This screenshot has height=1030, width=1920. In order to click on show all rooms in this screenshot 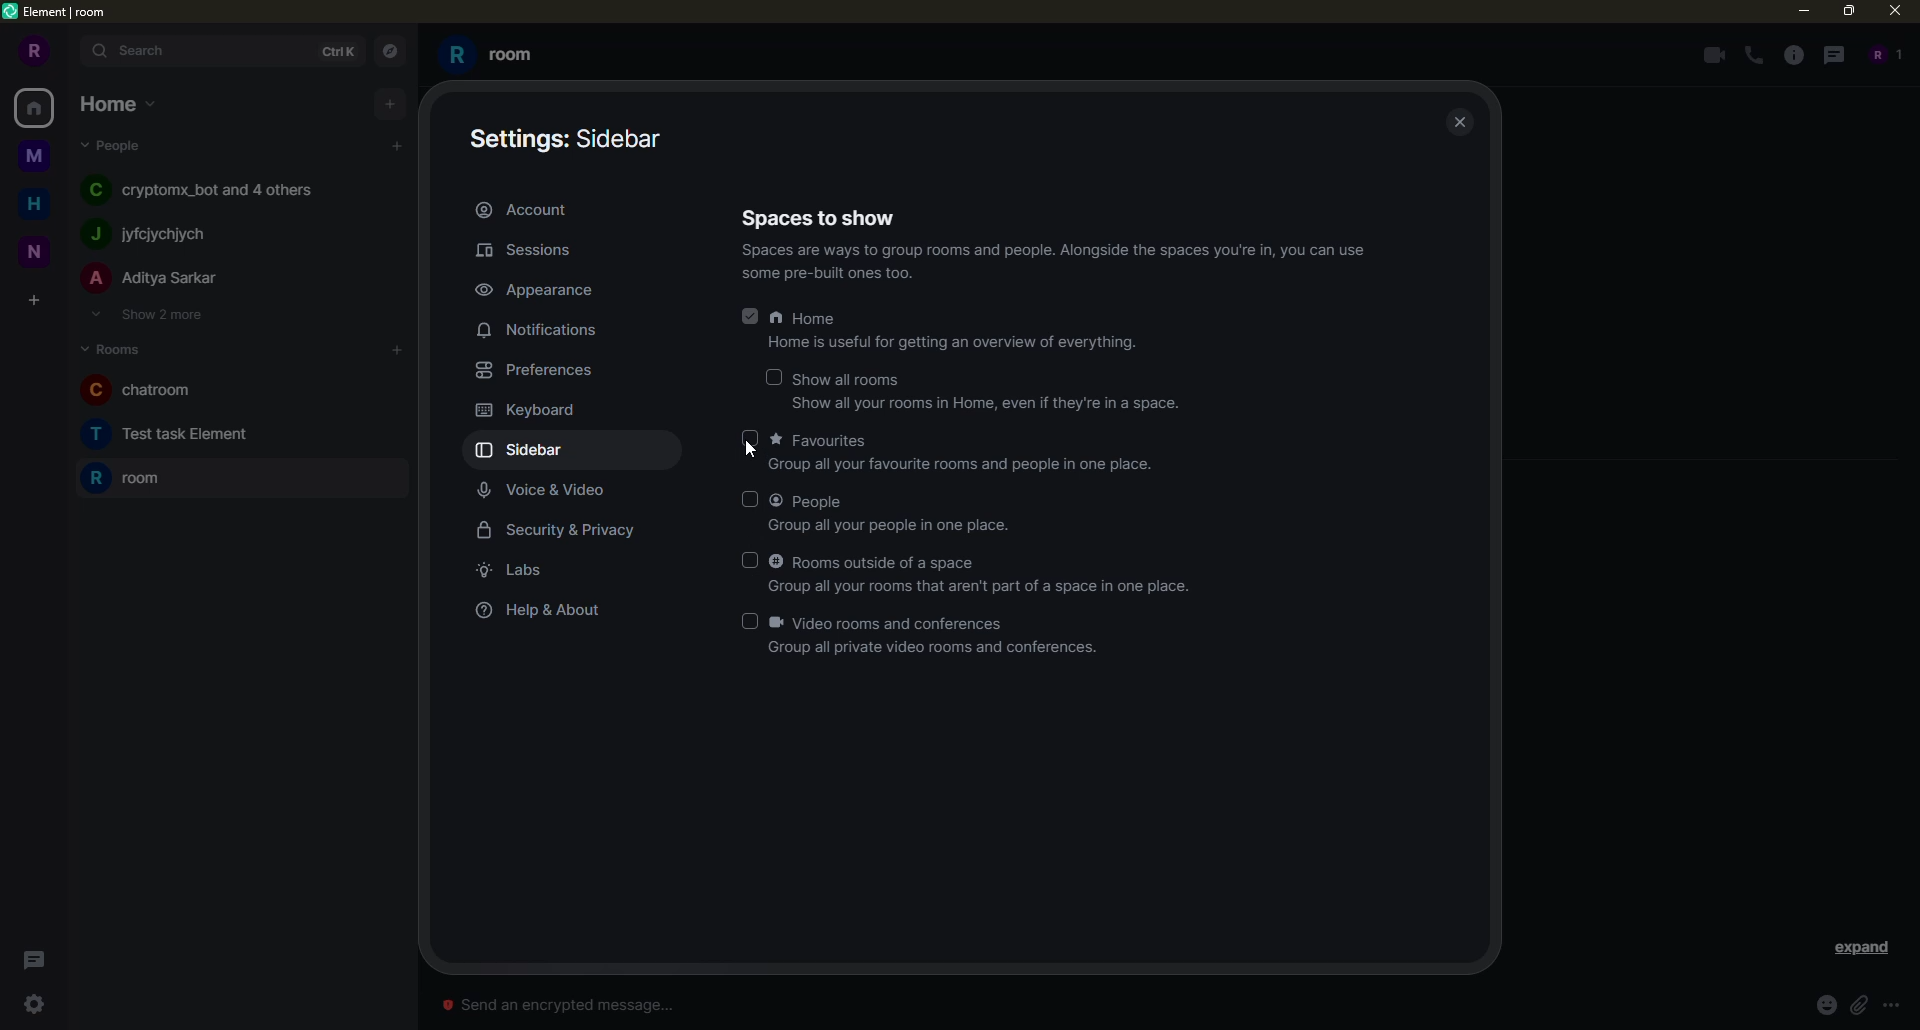, I will do `click(853, 379)`.